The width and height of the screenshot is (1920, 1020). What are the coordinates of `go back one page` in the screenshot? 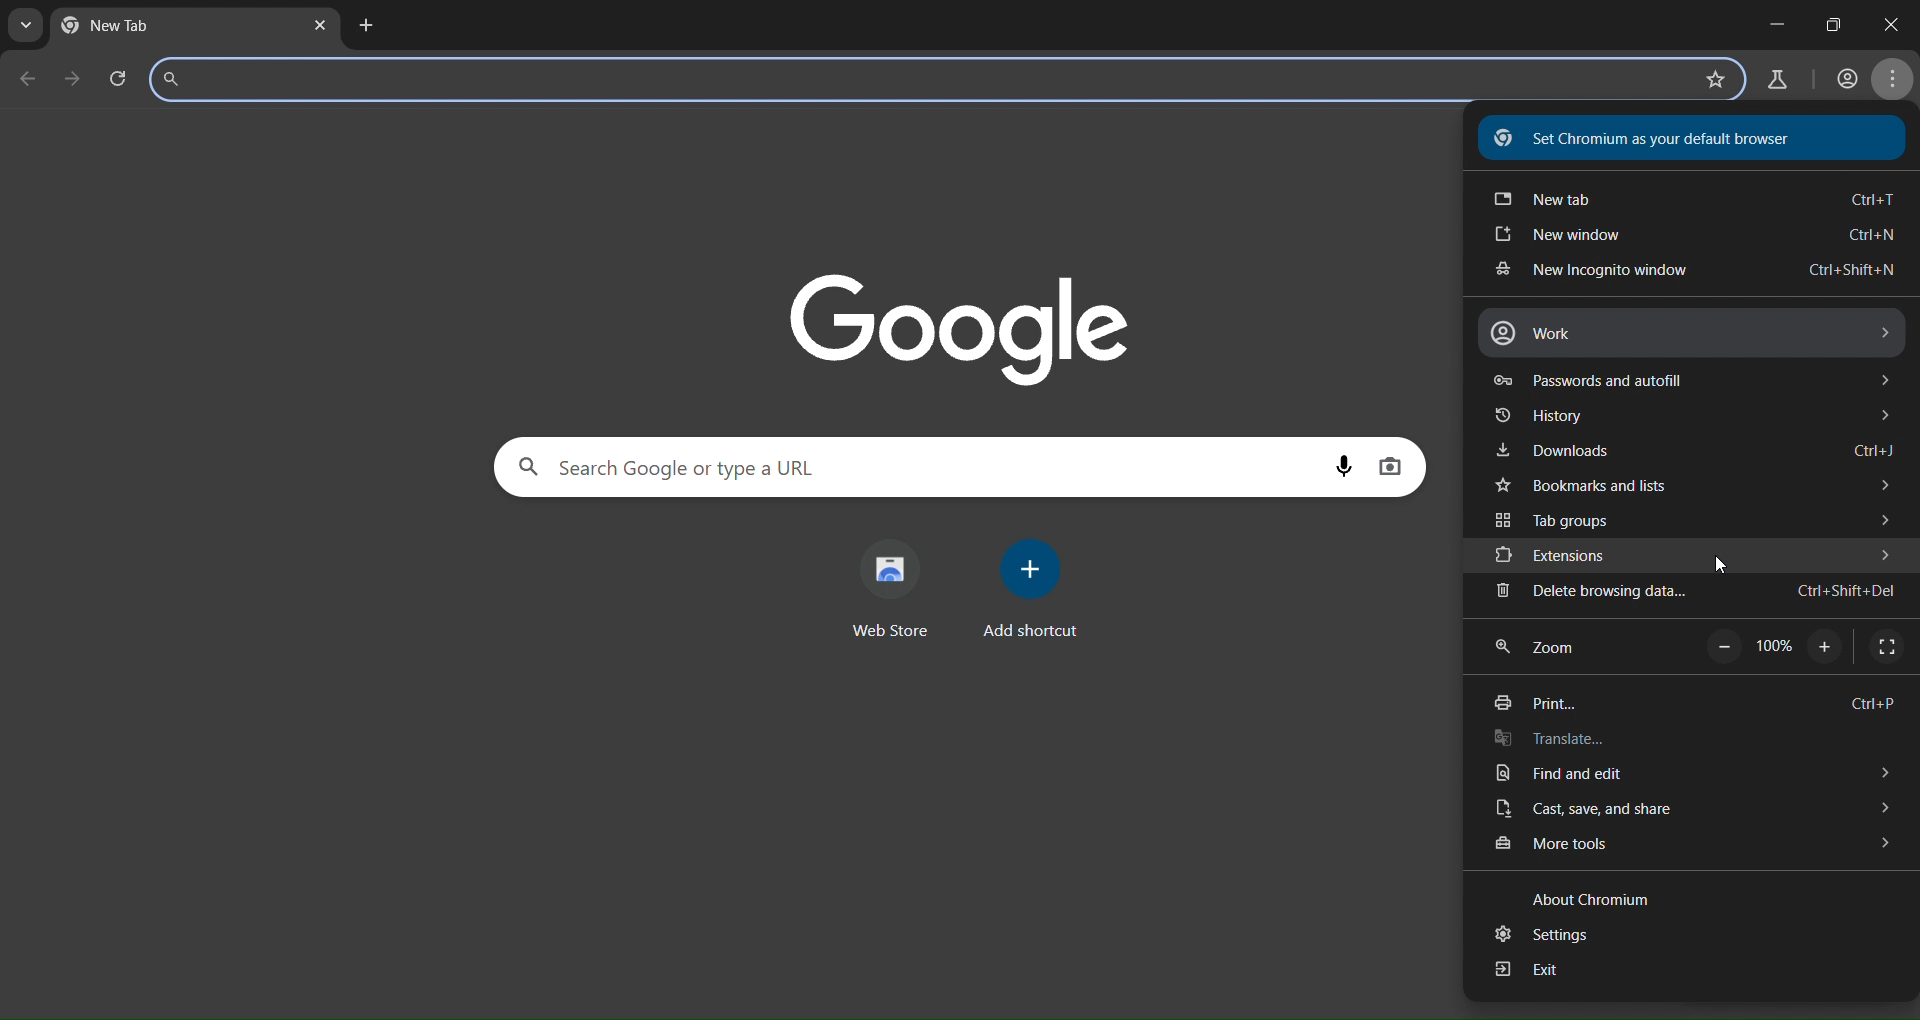 It's located at (31, 77).